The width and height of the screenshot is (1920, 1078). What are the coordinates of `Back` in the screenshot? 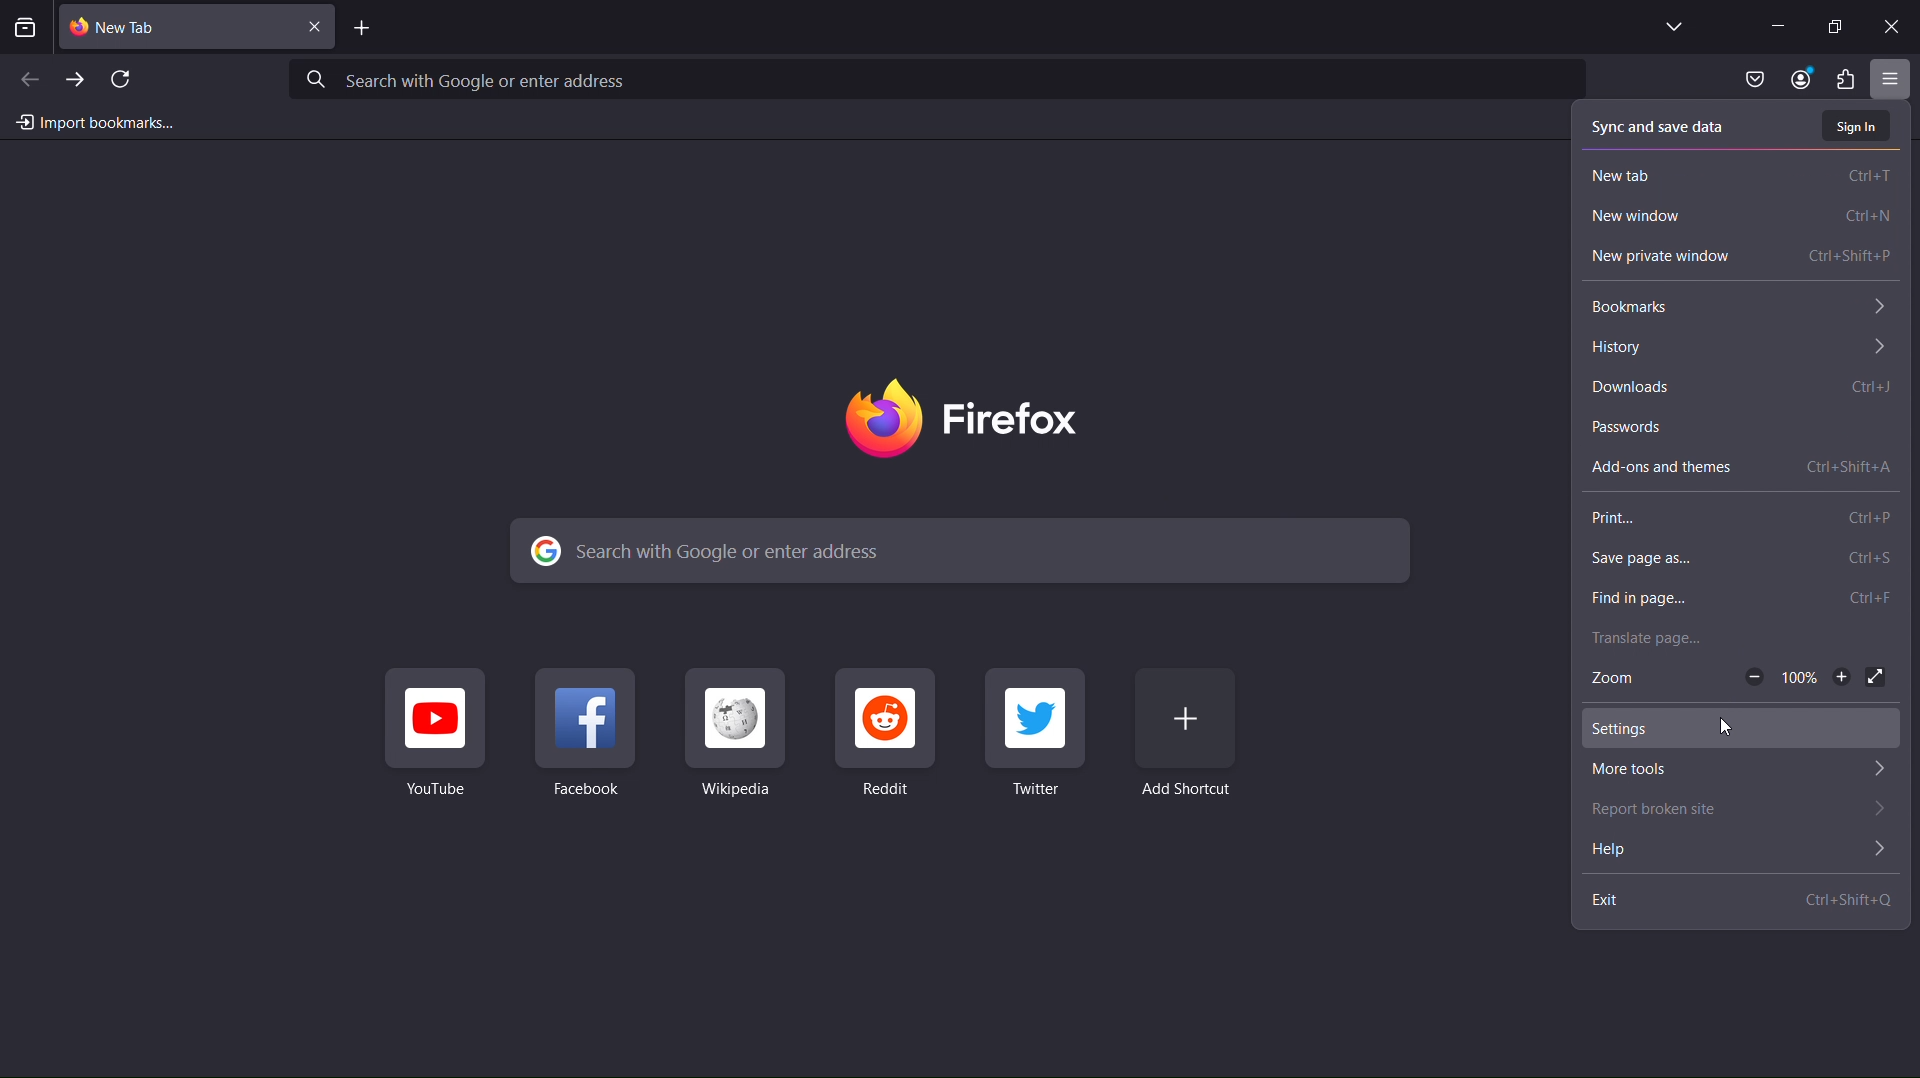 It's located at (24, 82).